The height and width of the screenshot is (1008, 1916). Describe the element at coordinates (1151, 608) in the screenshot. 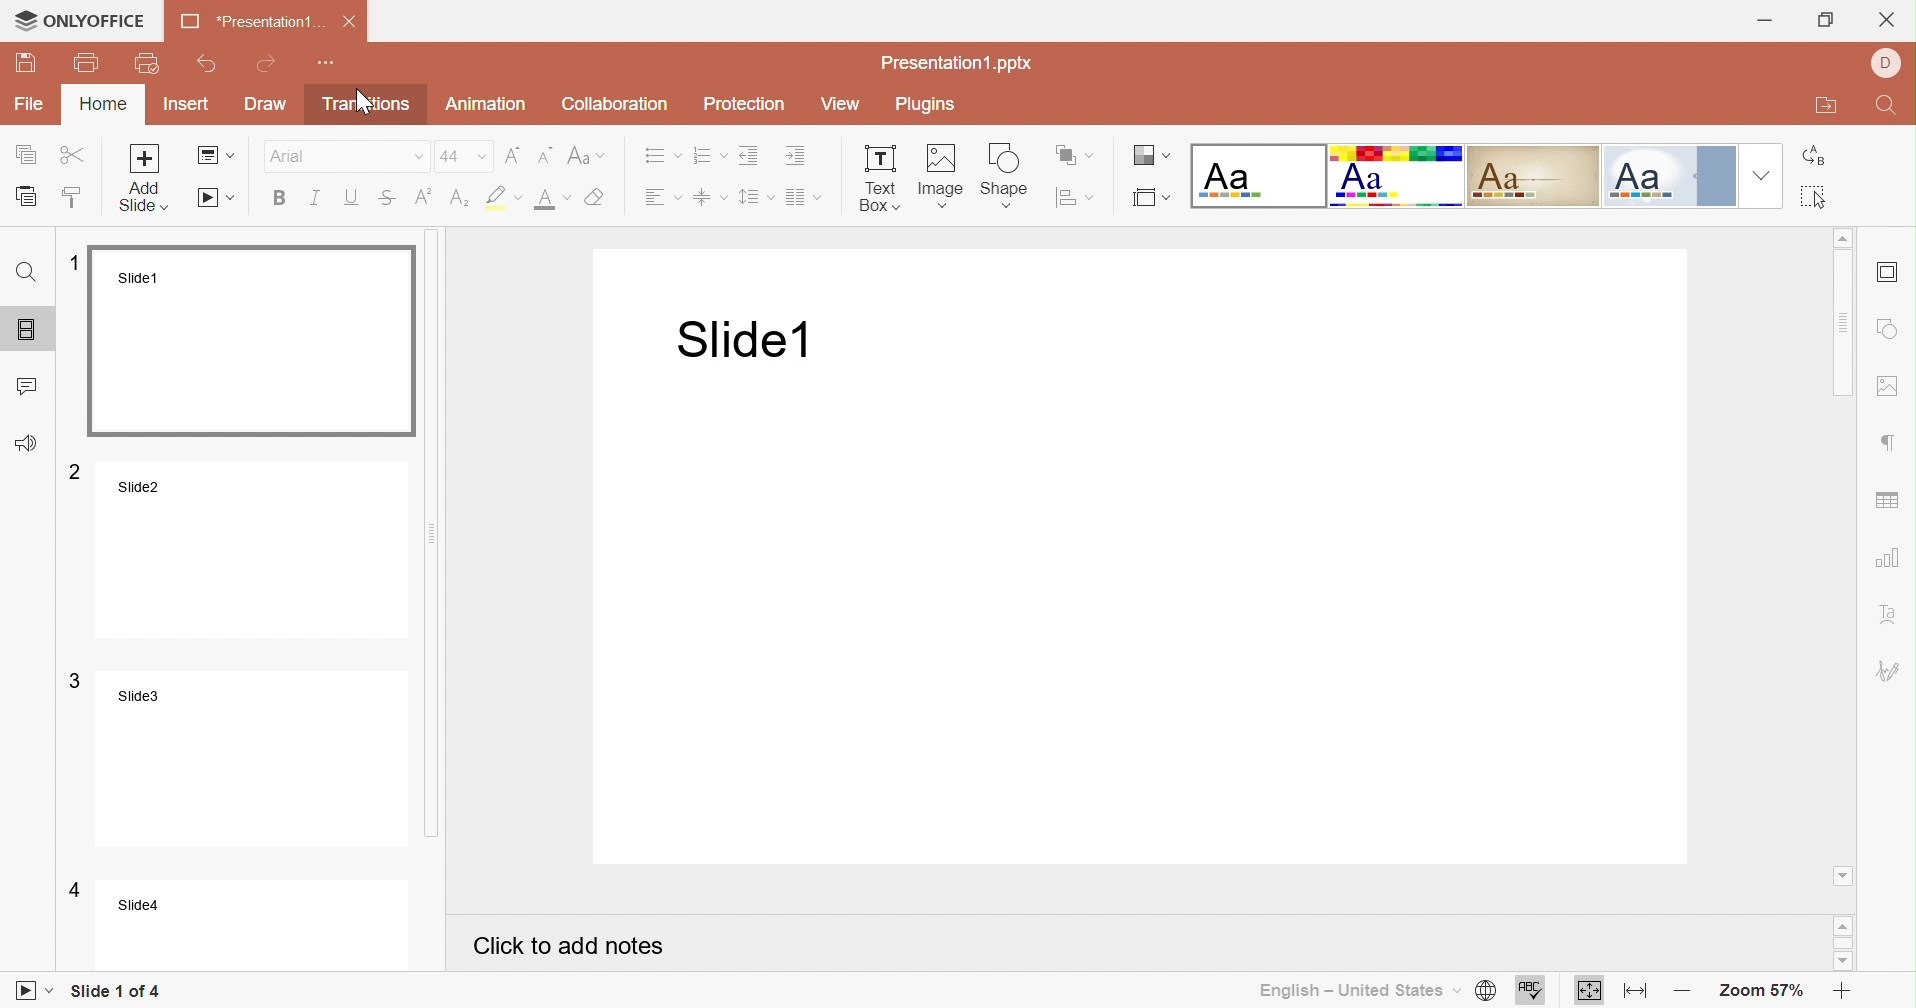

I see `Presentation slide` at that location.